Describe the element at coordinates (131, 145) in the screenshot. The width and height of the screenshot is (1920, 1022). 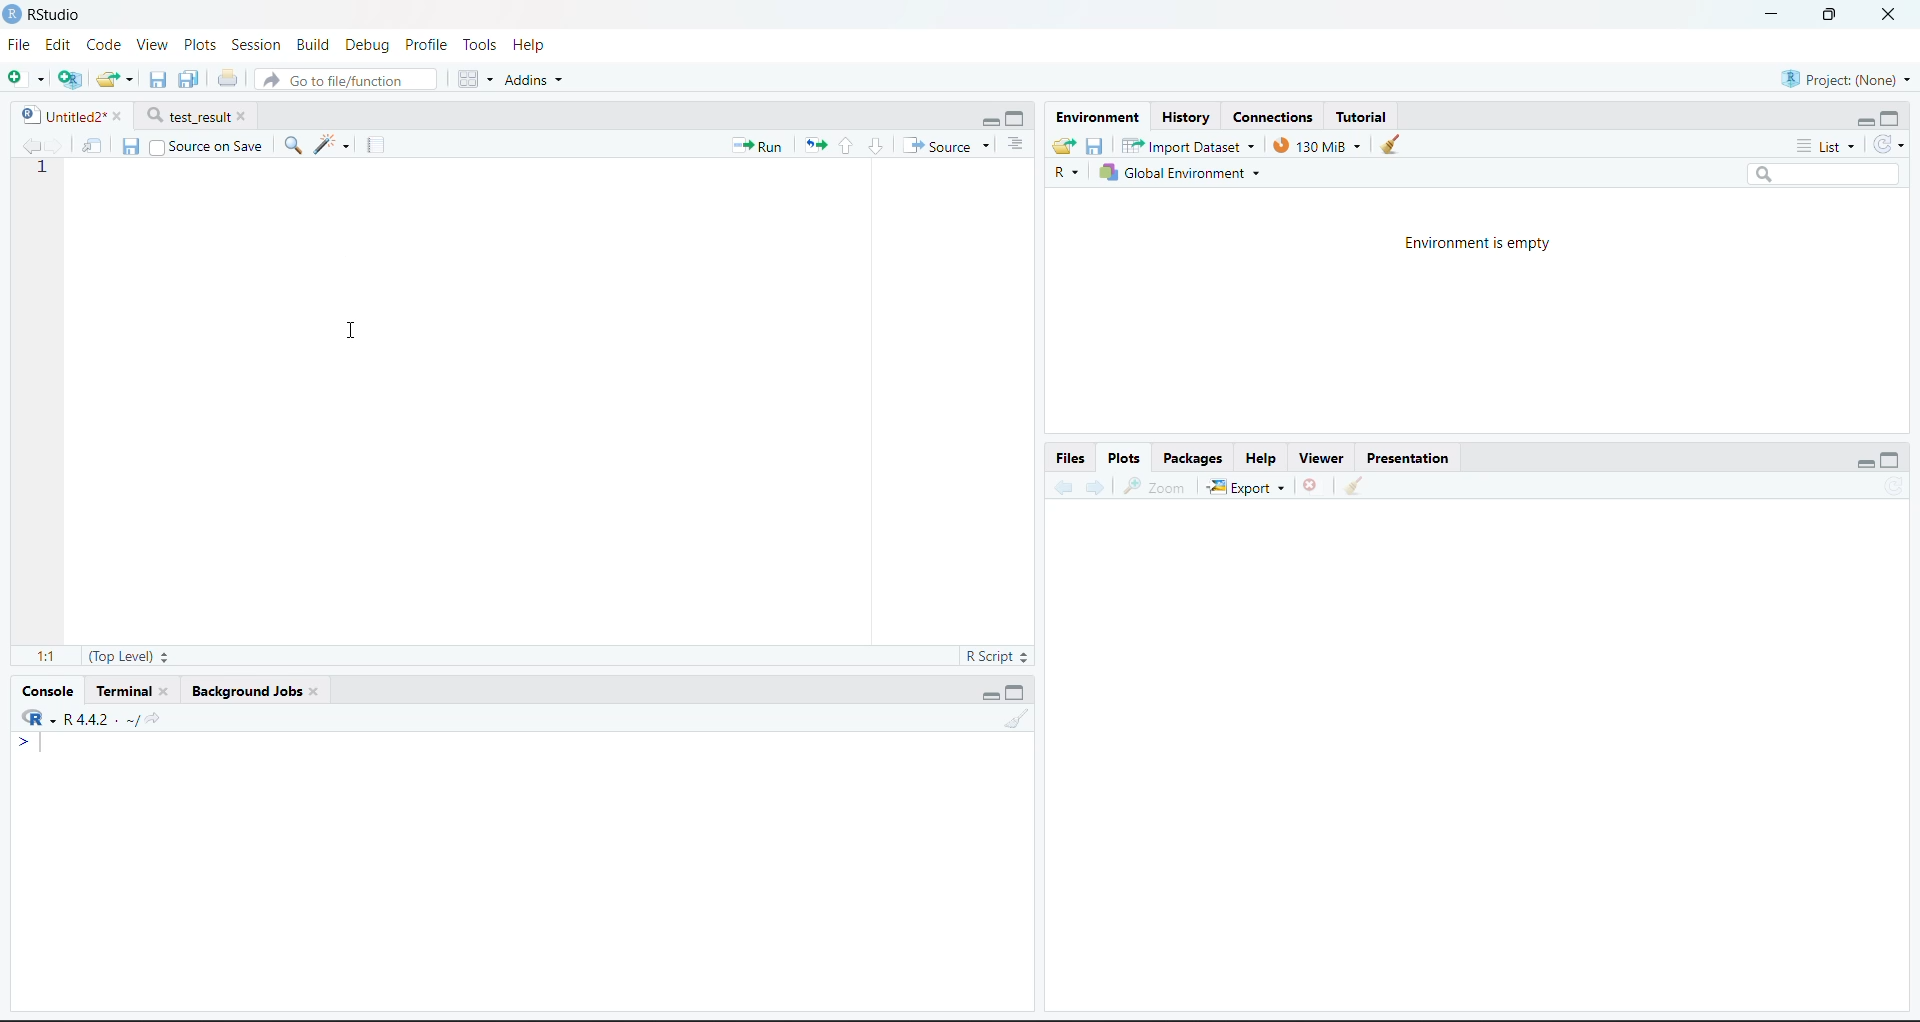
I see `Save current document (Ctrl + S)` at that location.